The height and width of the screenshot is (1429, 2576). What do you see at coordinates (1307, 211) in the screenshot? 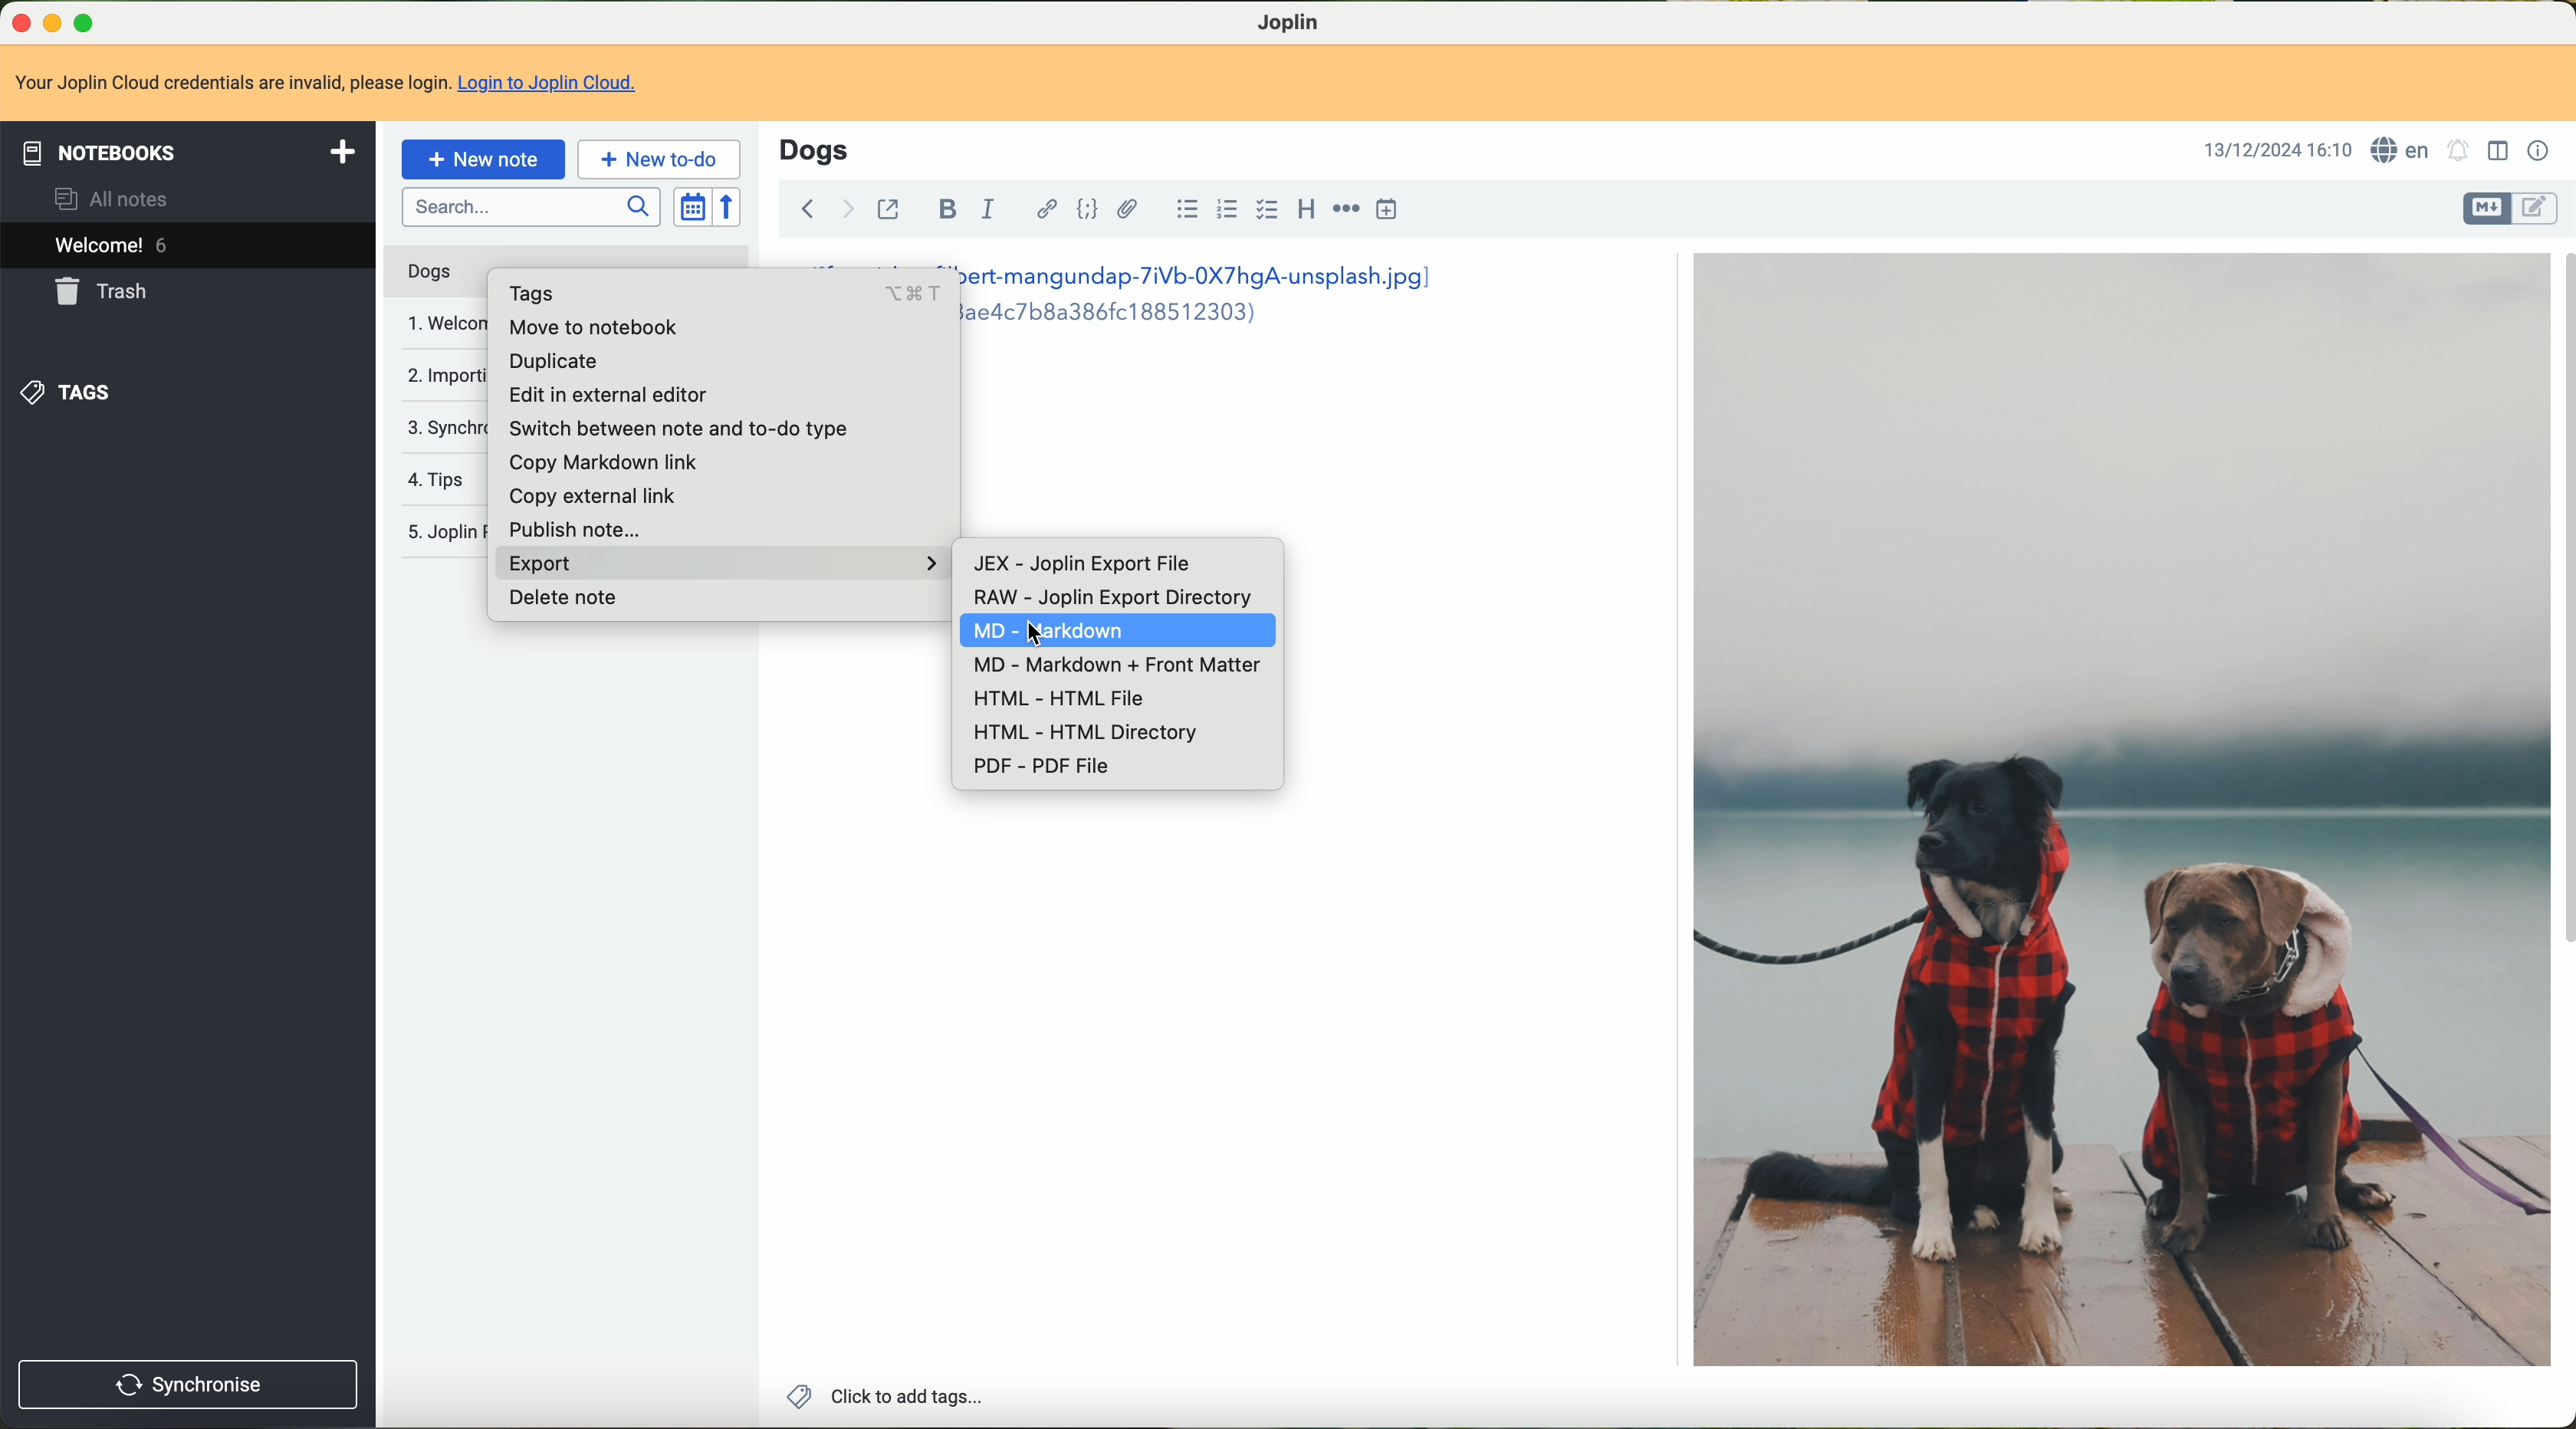
I see `heading` at bounding box center [1307, 211].